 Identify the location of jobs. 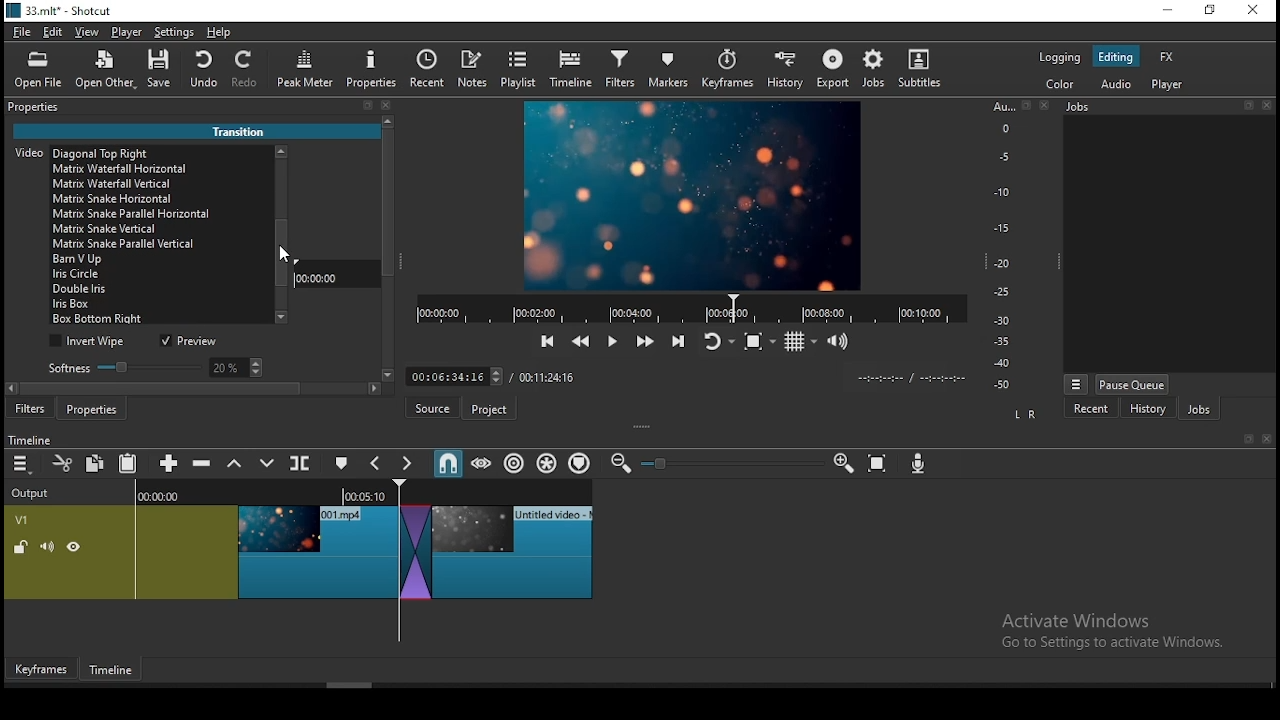
(874, 68).